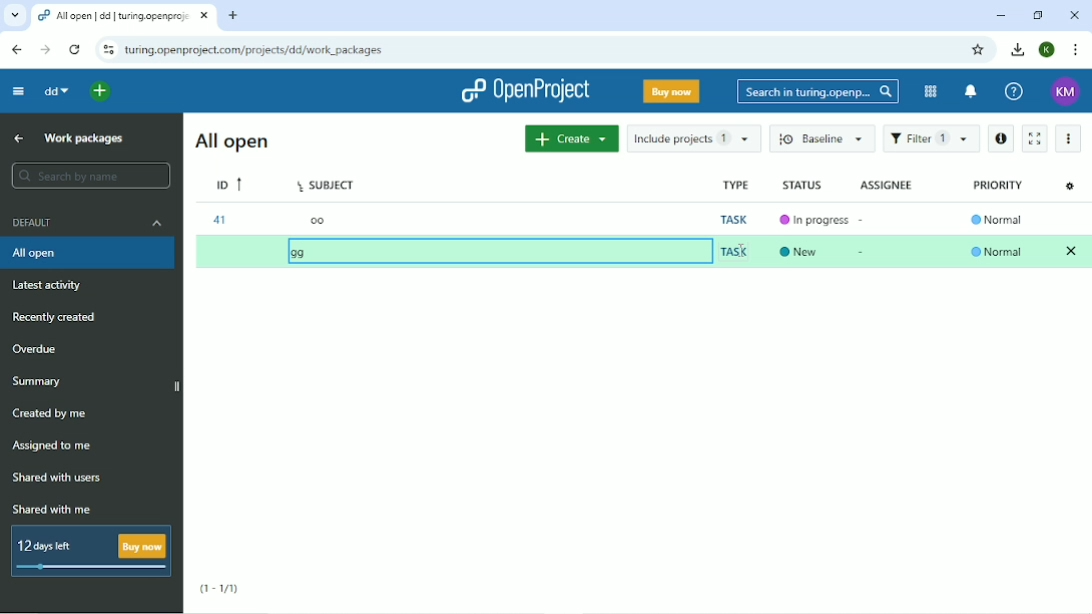 The image size is (1092, 614). Describe the element at coordinates (222, 585) in the screenshot. I see `(1-1/1)` at that location.